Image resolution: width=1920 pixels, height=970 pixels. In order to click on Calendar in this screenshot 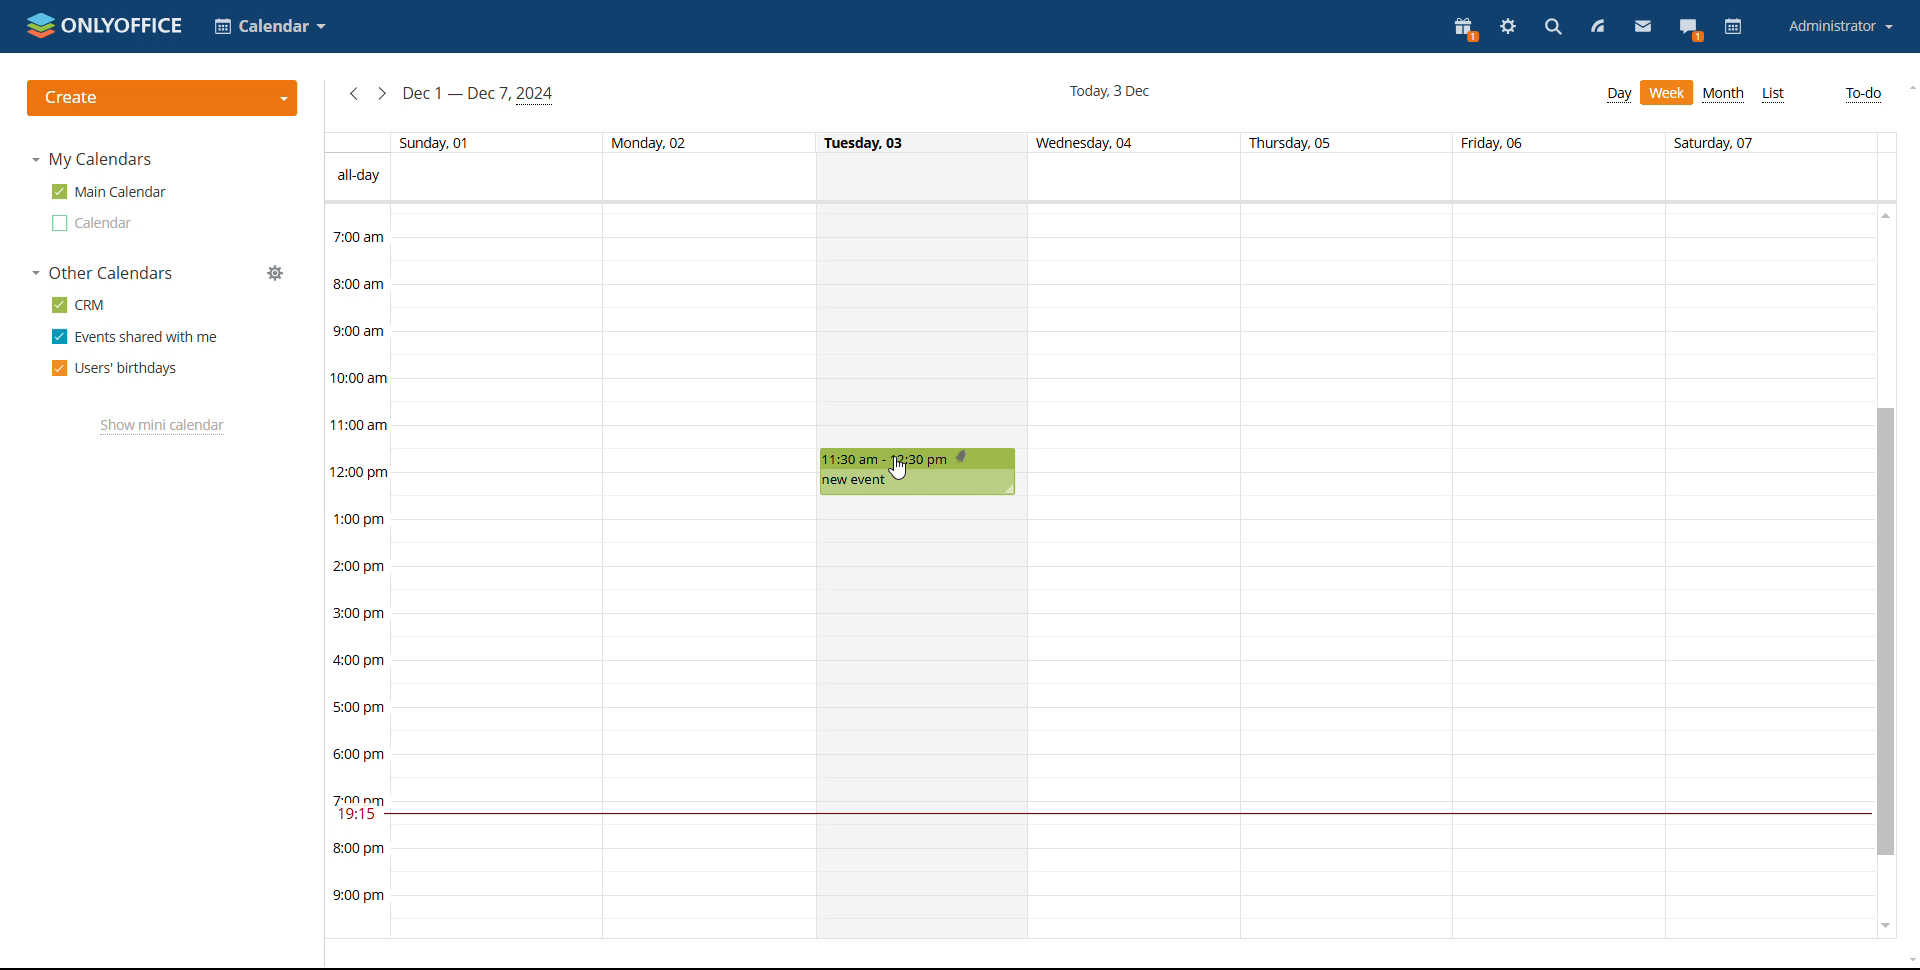, I will do `click(89, 224)`.